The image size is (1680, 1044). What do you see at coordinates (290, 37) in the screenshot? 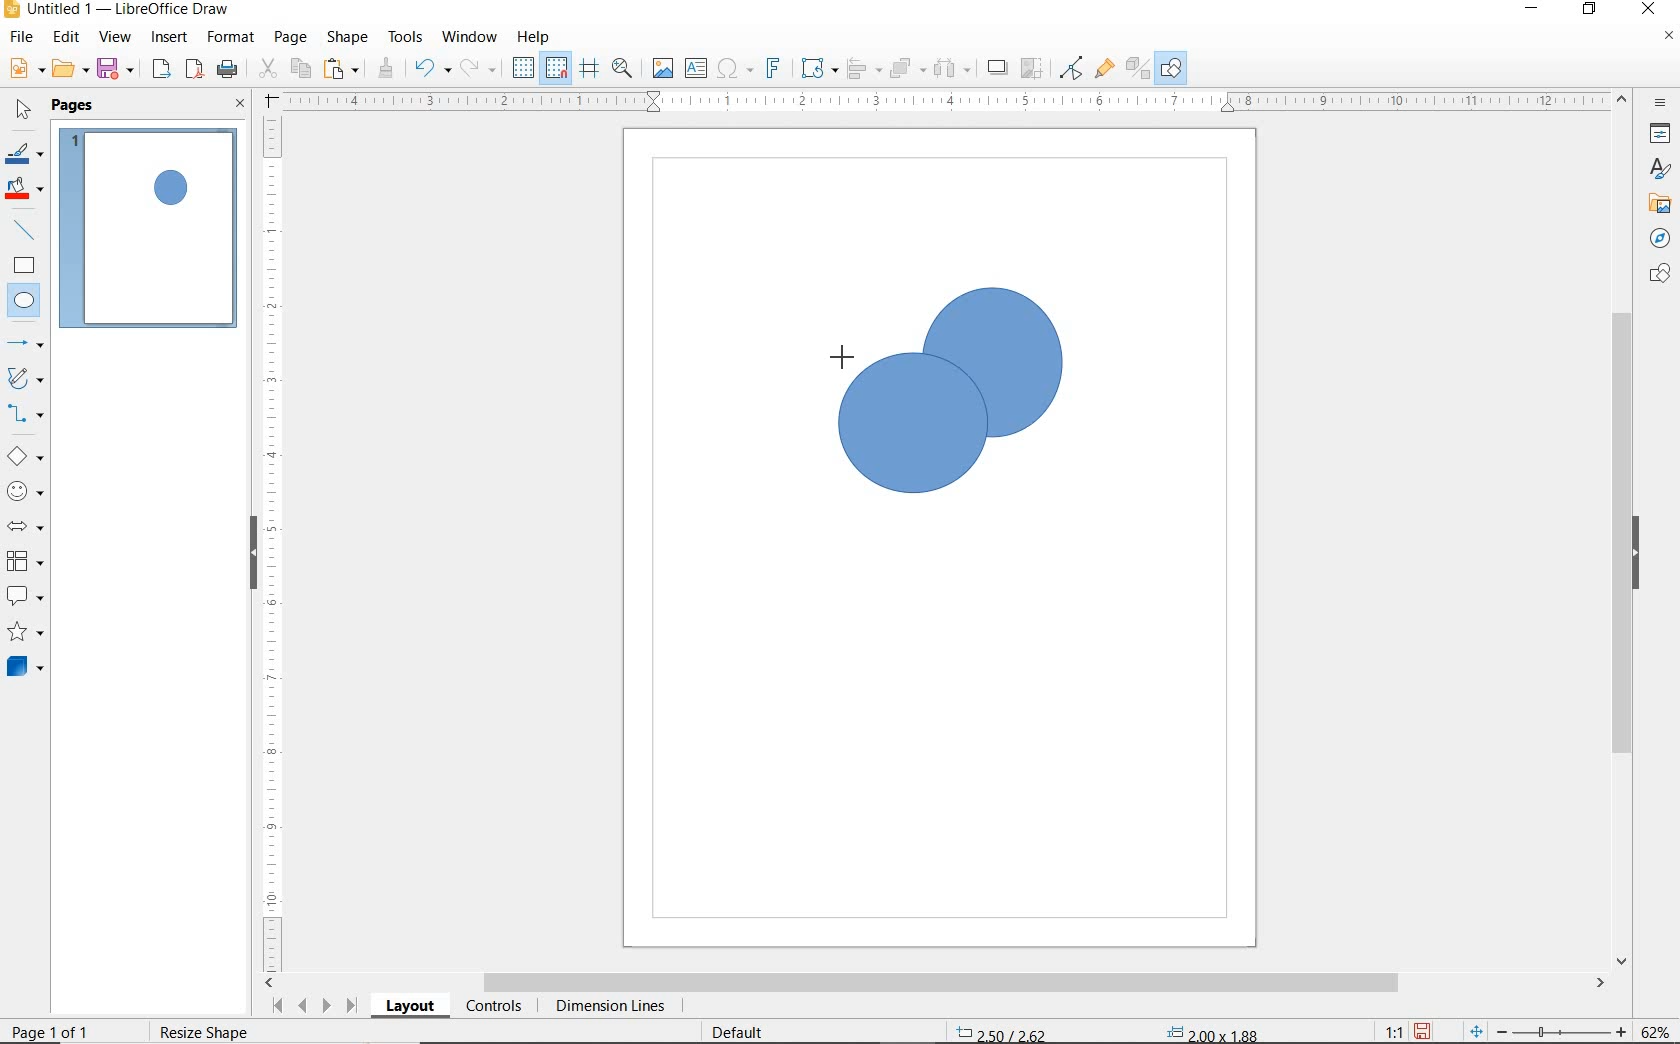
I see `PAGE` at bounding box center [290, 37].